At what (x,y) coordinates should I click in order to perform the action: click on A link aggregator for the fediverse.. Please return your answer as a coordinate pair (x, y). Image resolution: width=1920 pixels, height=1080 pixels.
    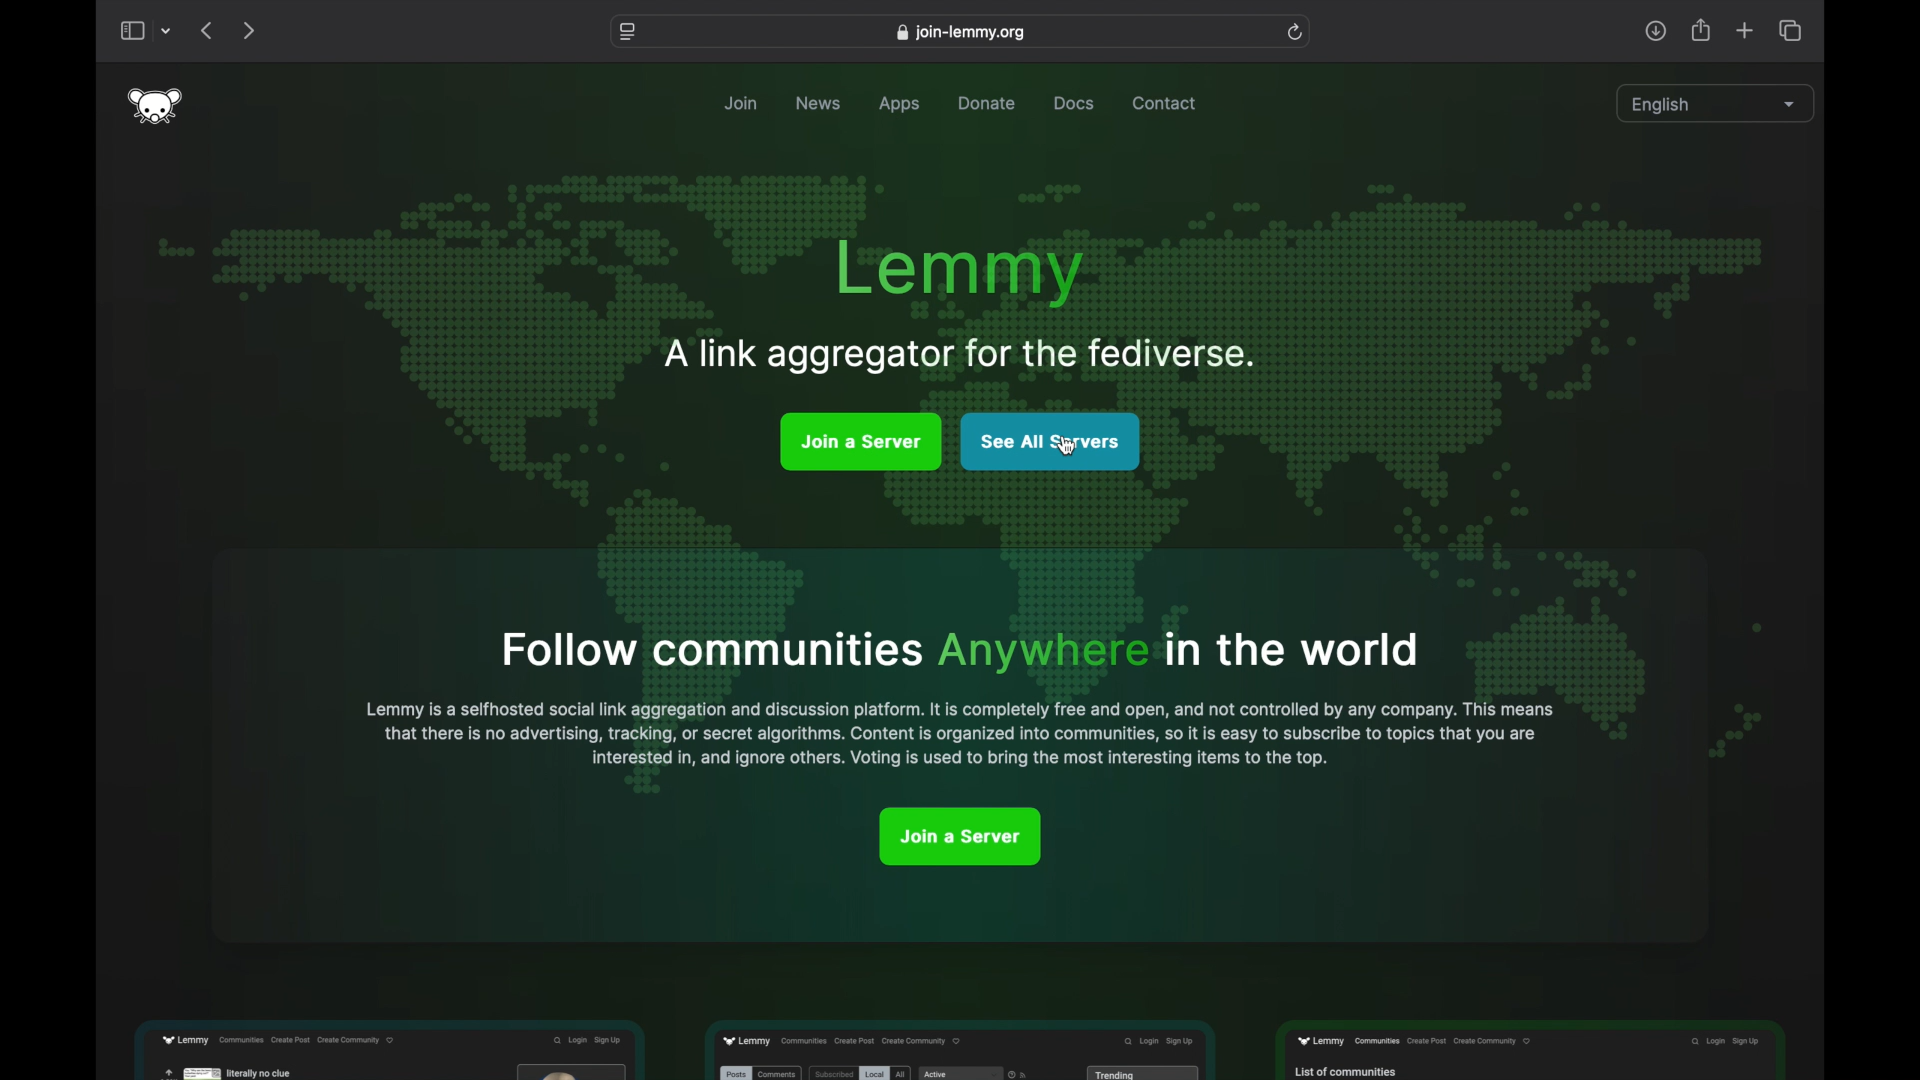
    Looking at the image, I should click on (961, 356).